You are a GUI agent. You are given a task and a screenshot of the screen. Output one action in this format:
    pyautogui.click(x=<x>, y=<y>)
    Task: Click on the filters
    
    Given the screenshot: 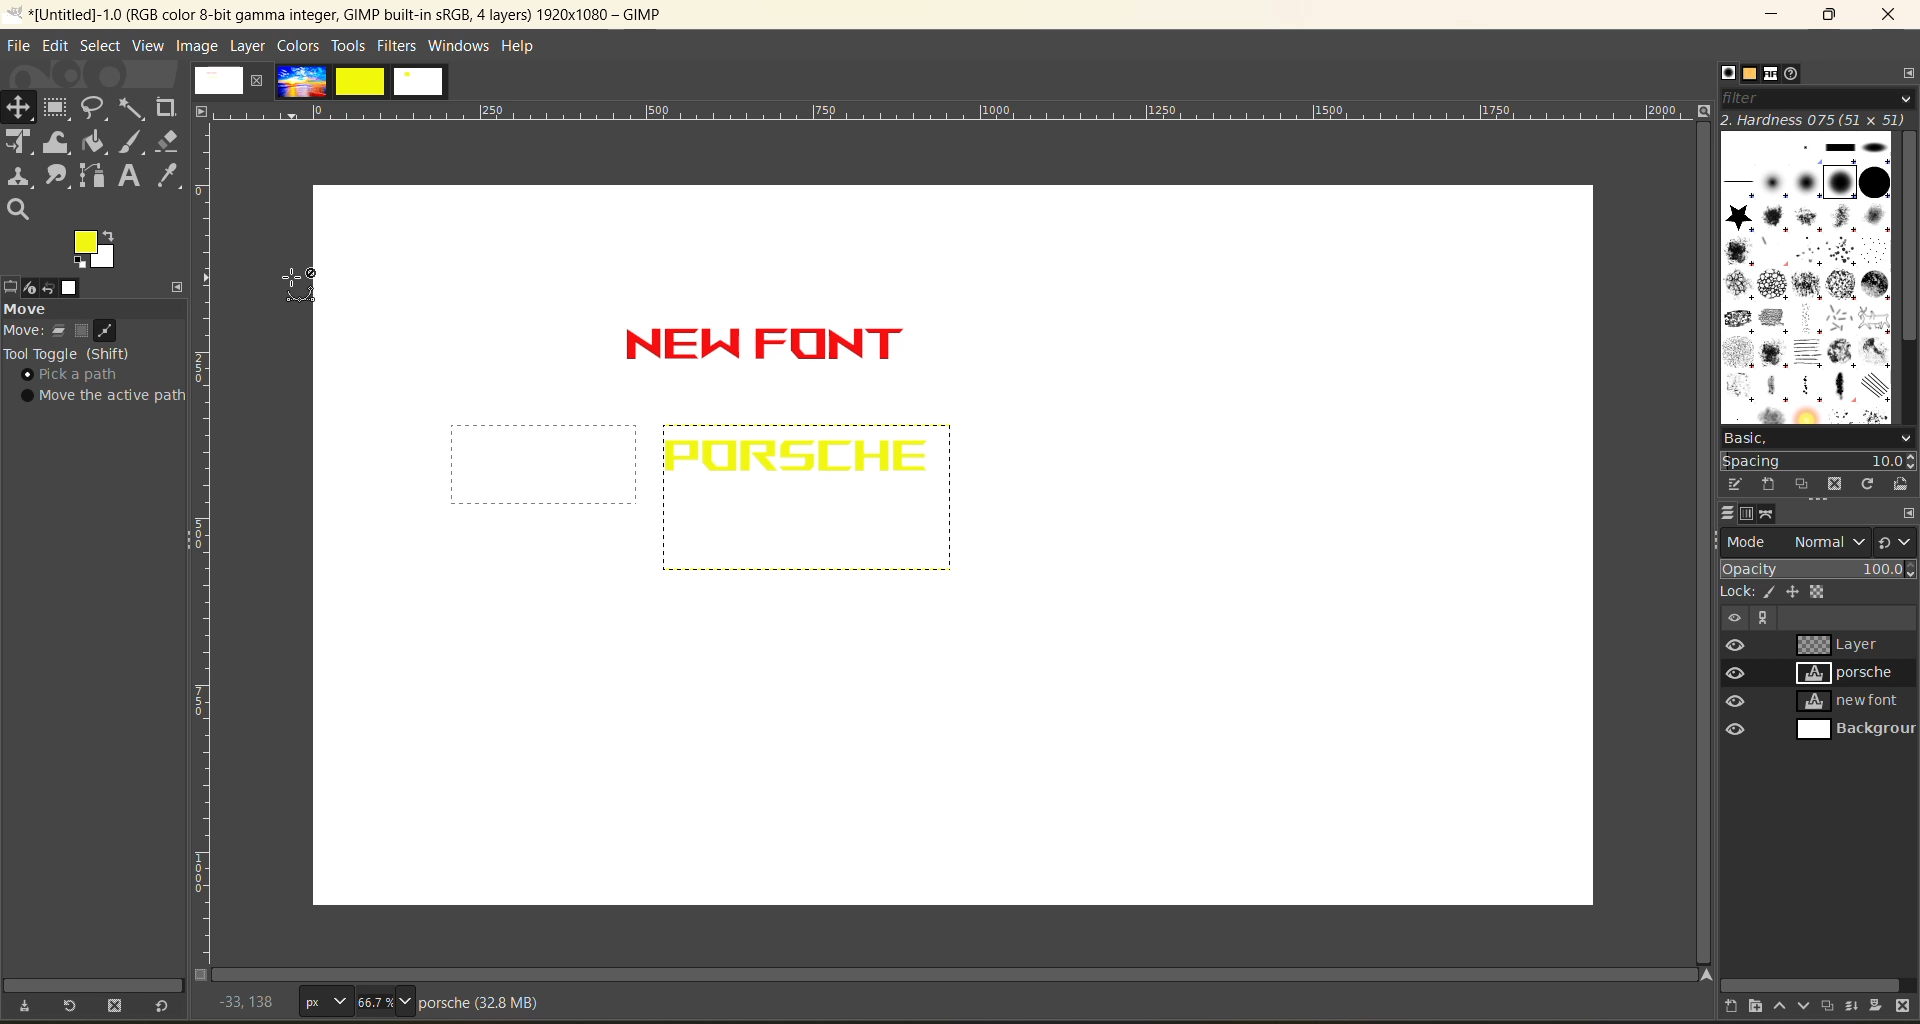 What is the action you would take?
    pyautogui.click(x=396, y=47)
    